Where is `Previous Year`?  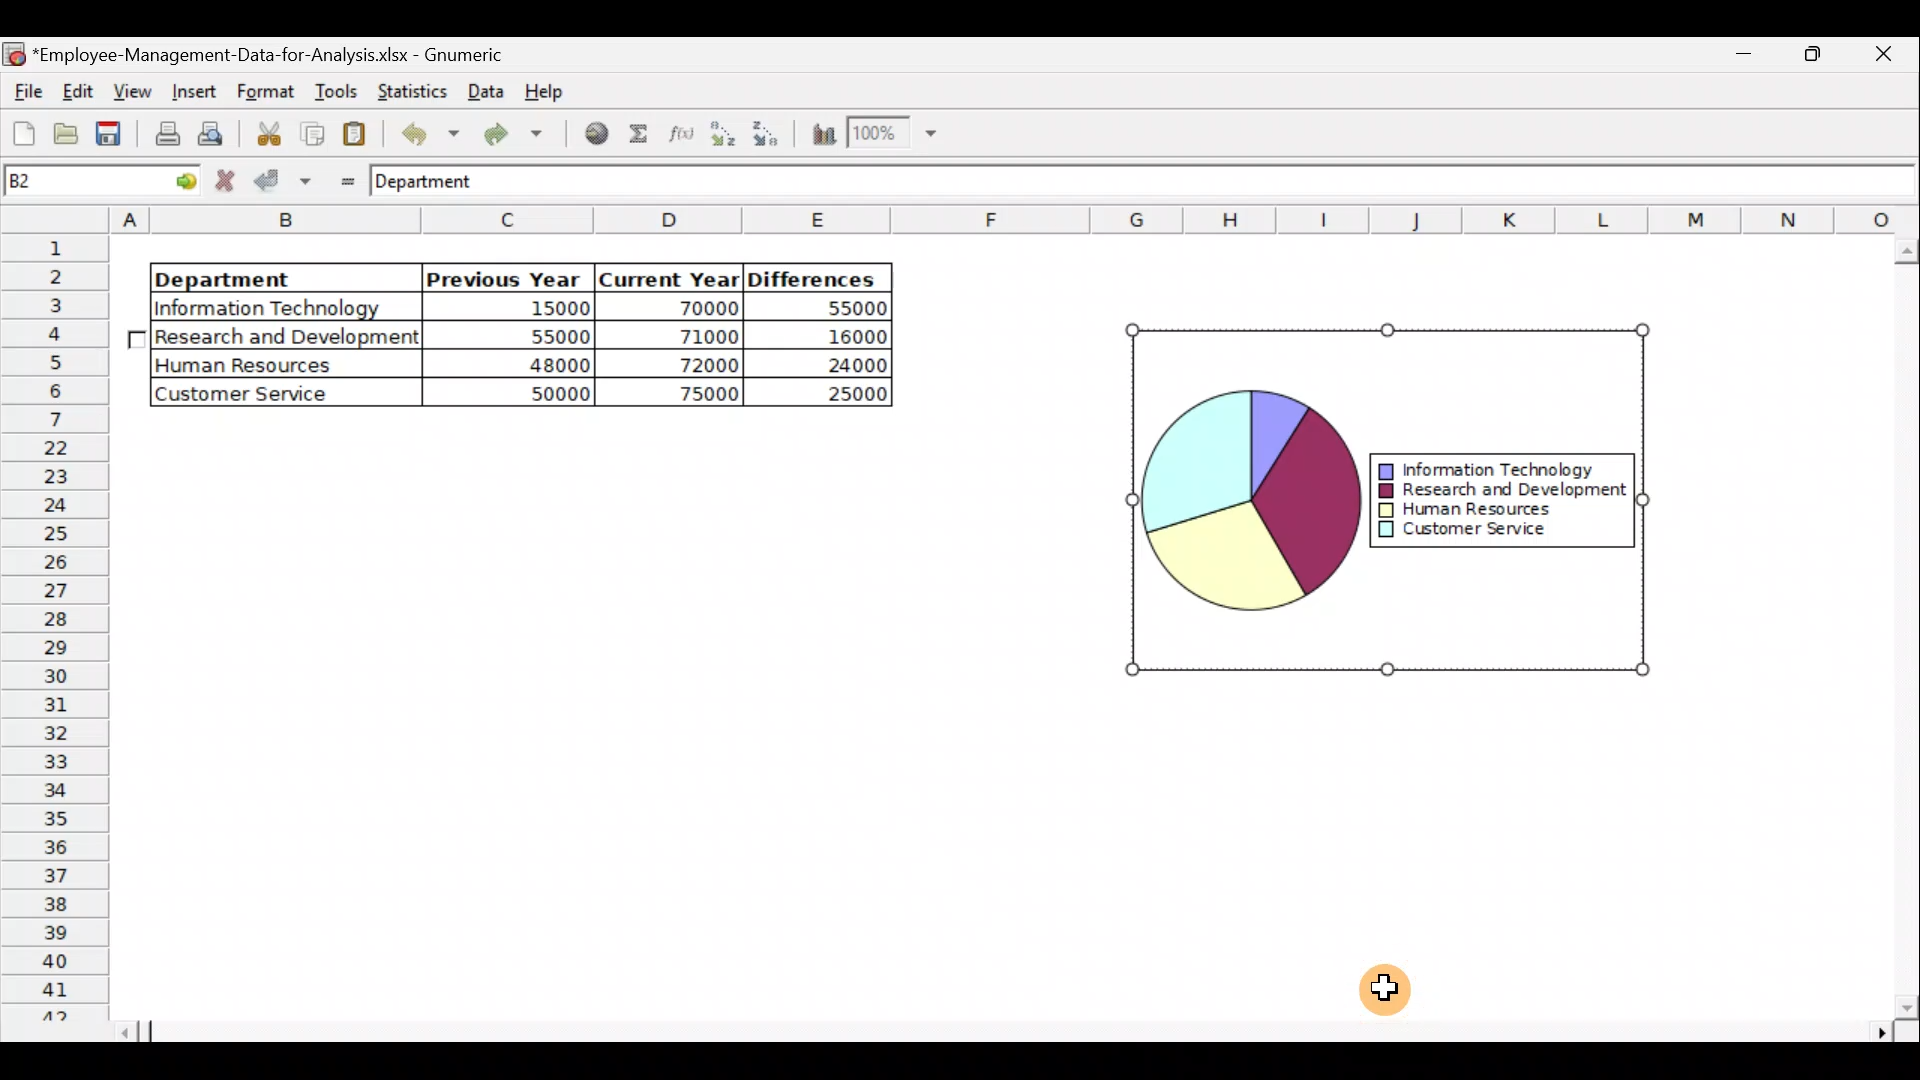
Previous Year is located at coordinates (504, 275).